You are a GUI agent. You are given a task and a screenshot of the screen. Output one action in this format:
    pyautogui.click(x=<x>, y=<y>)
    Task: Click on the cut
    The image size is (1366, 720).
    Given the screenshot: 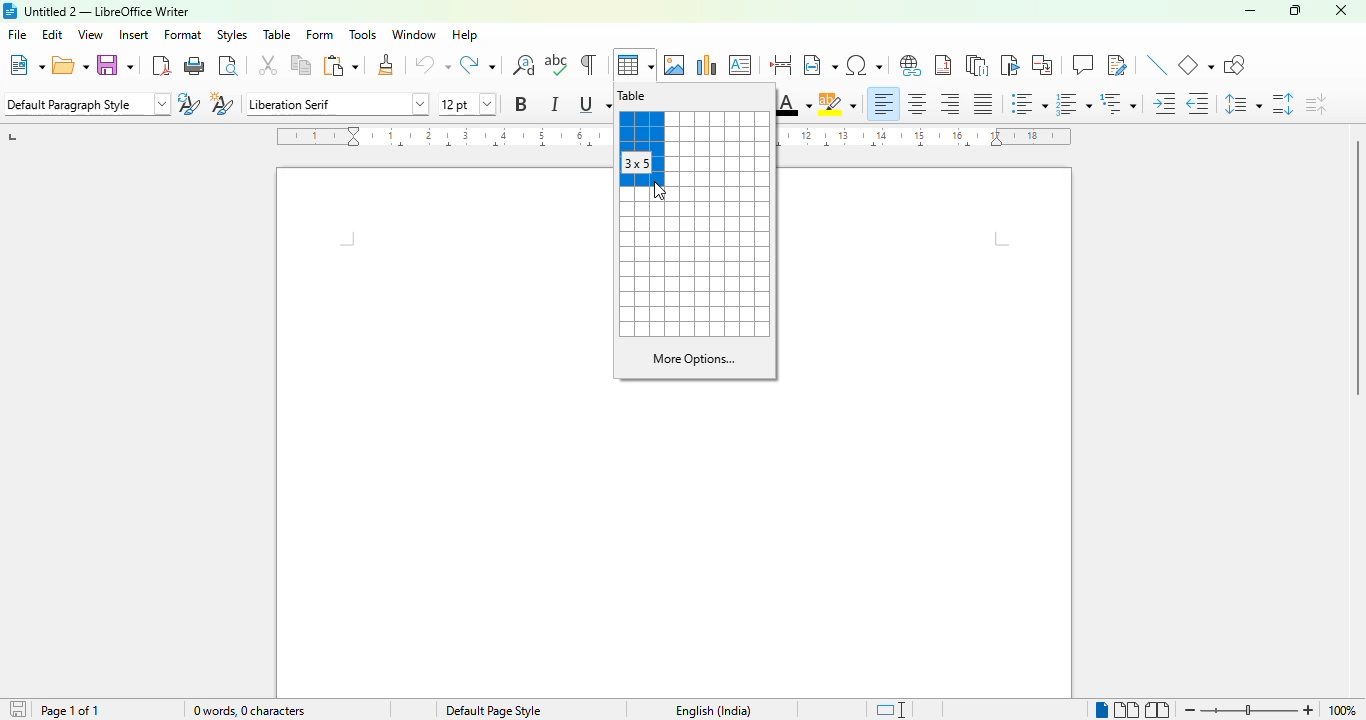 What is the action you would take?
    pyautogui.click(x=269, y=65)
    